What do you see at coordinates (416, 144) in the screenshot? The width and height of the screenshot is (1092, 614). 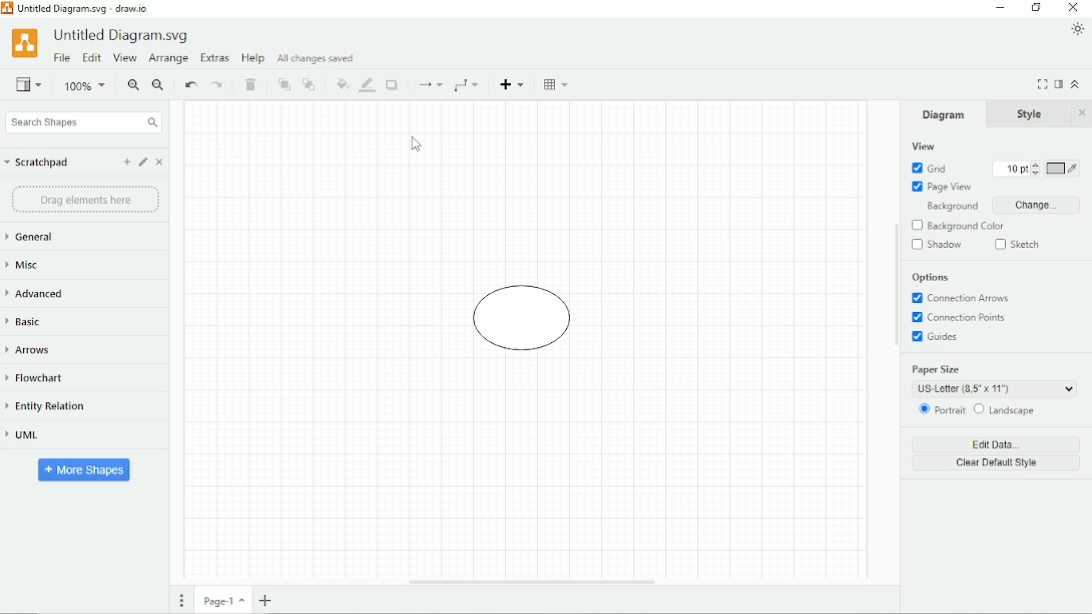 I see `Cursor AFTER_LAST_ACTION` at bounding box center [416, 144].